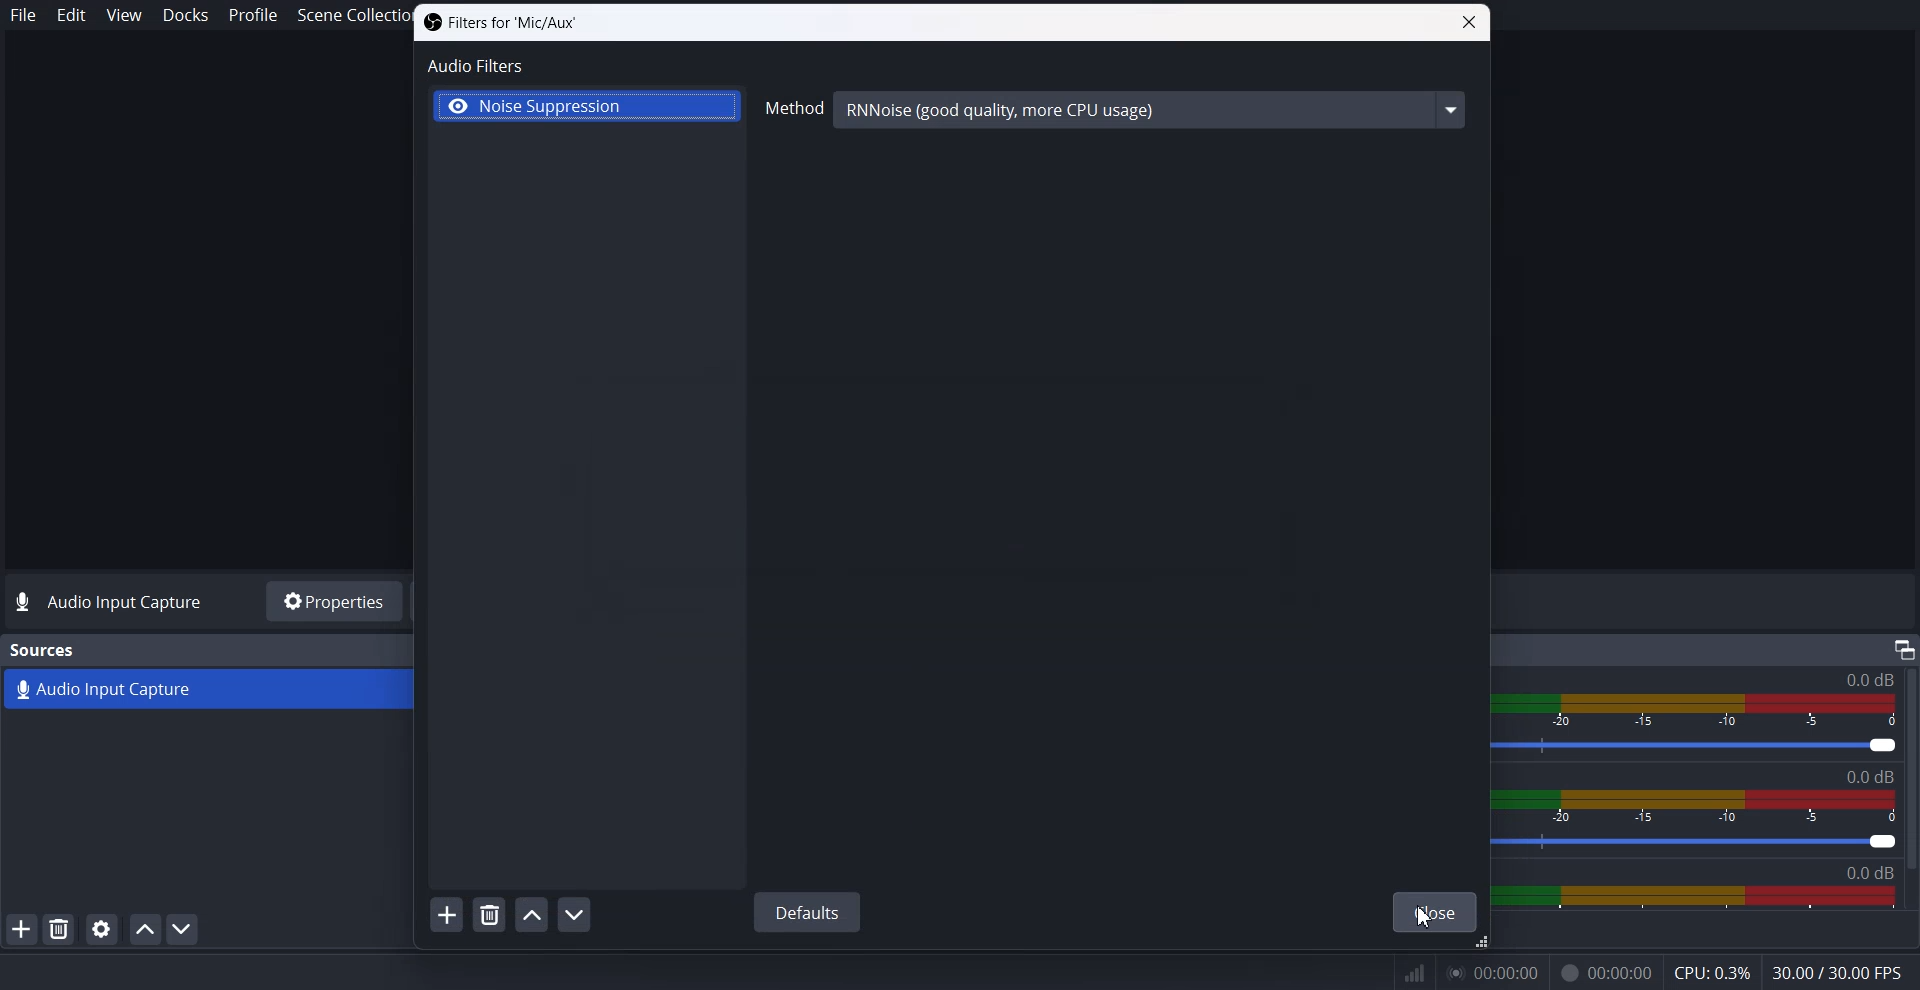  Describe the element at coordinates (344, 17) in the screenshot. I see `Scene Collection` at that location.